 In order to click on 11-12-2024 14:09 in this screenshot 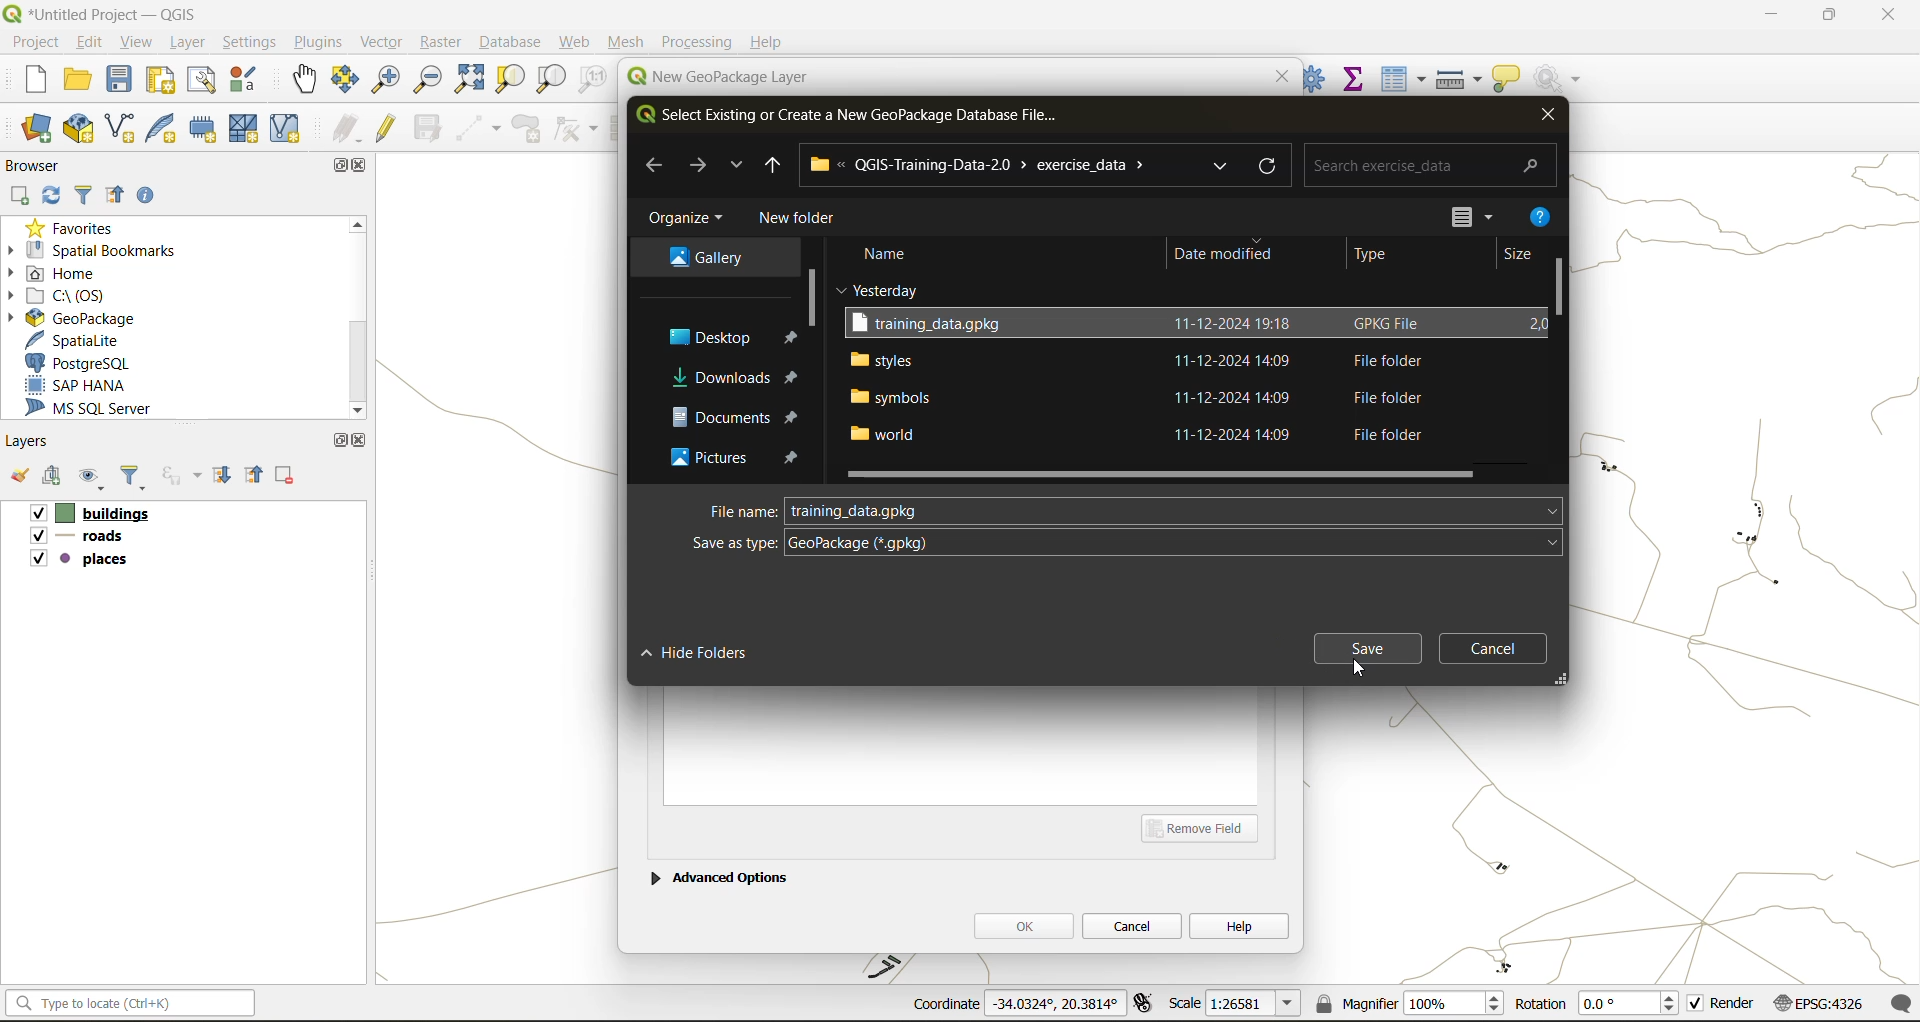, I will do `click(1239, 396)`.